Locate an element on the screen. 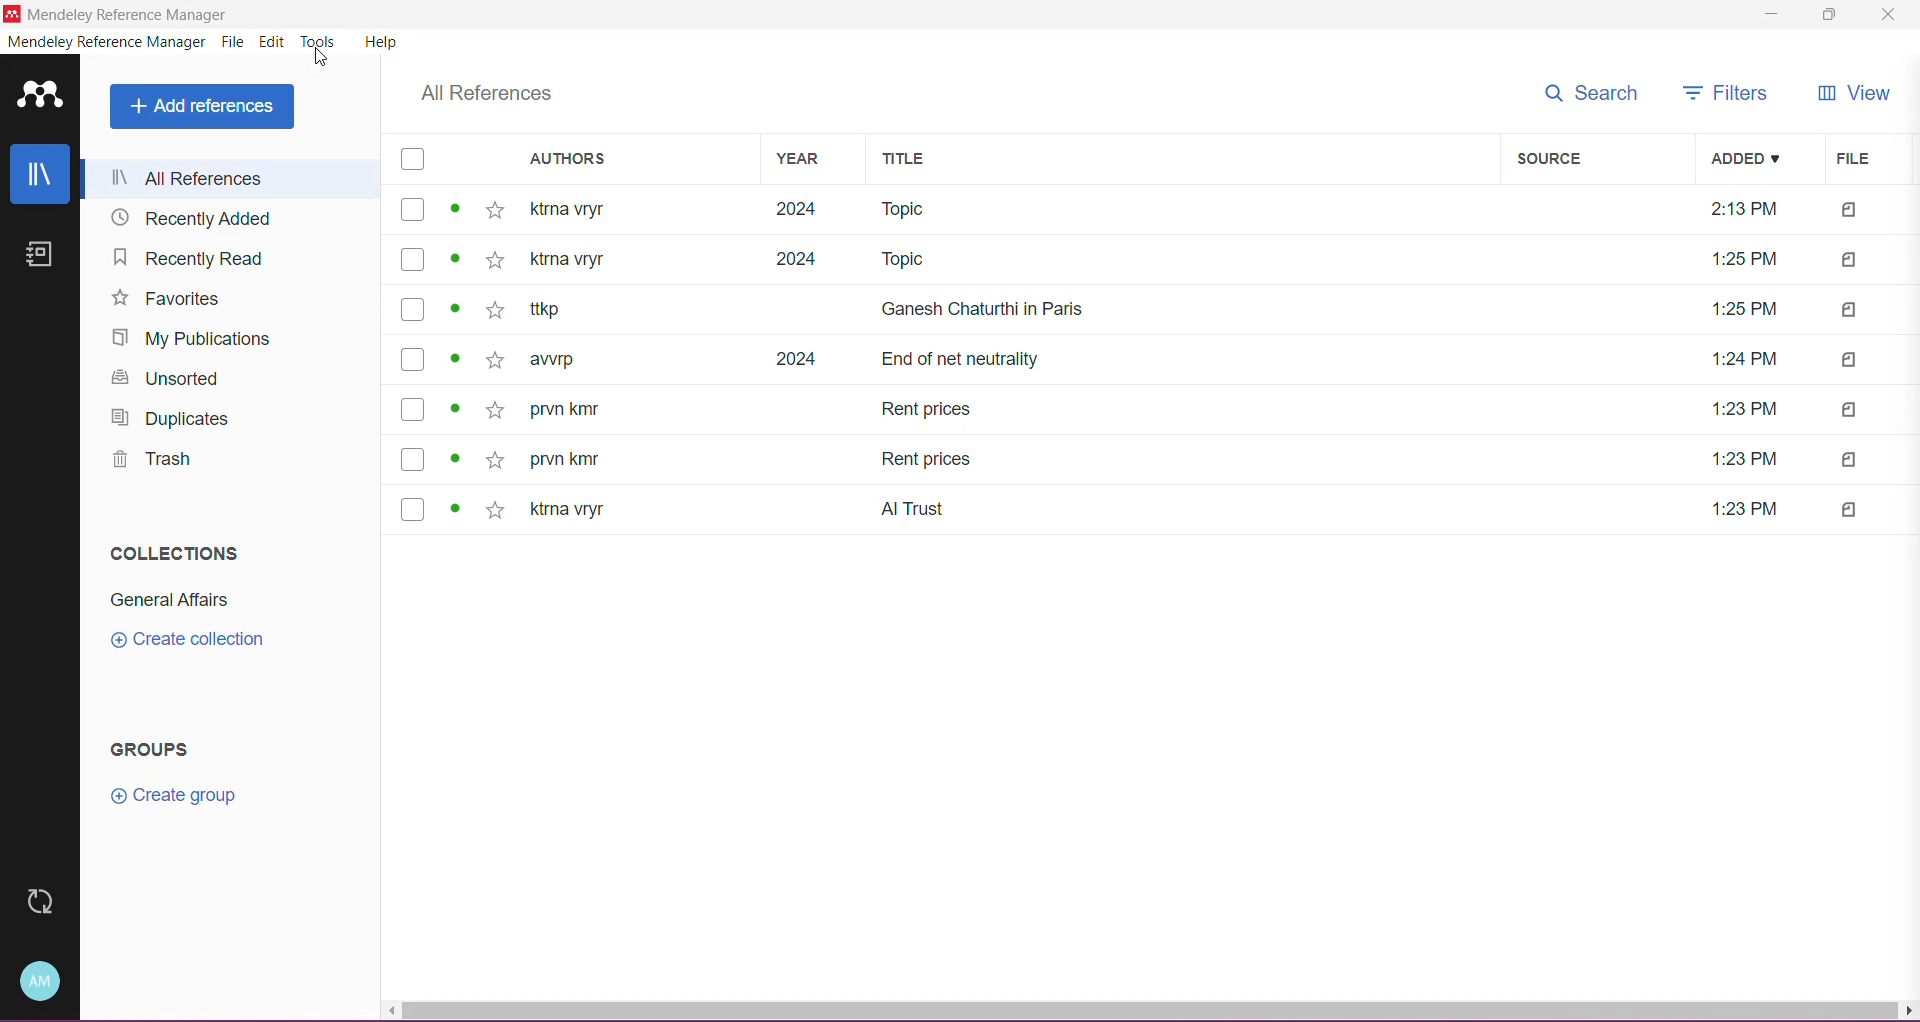  Application Name is located at coordinates (127, 16).